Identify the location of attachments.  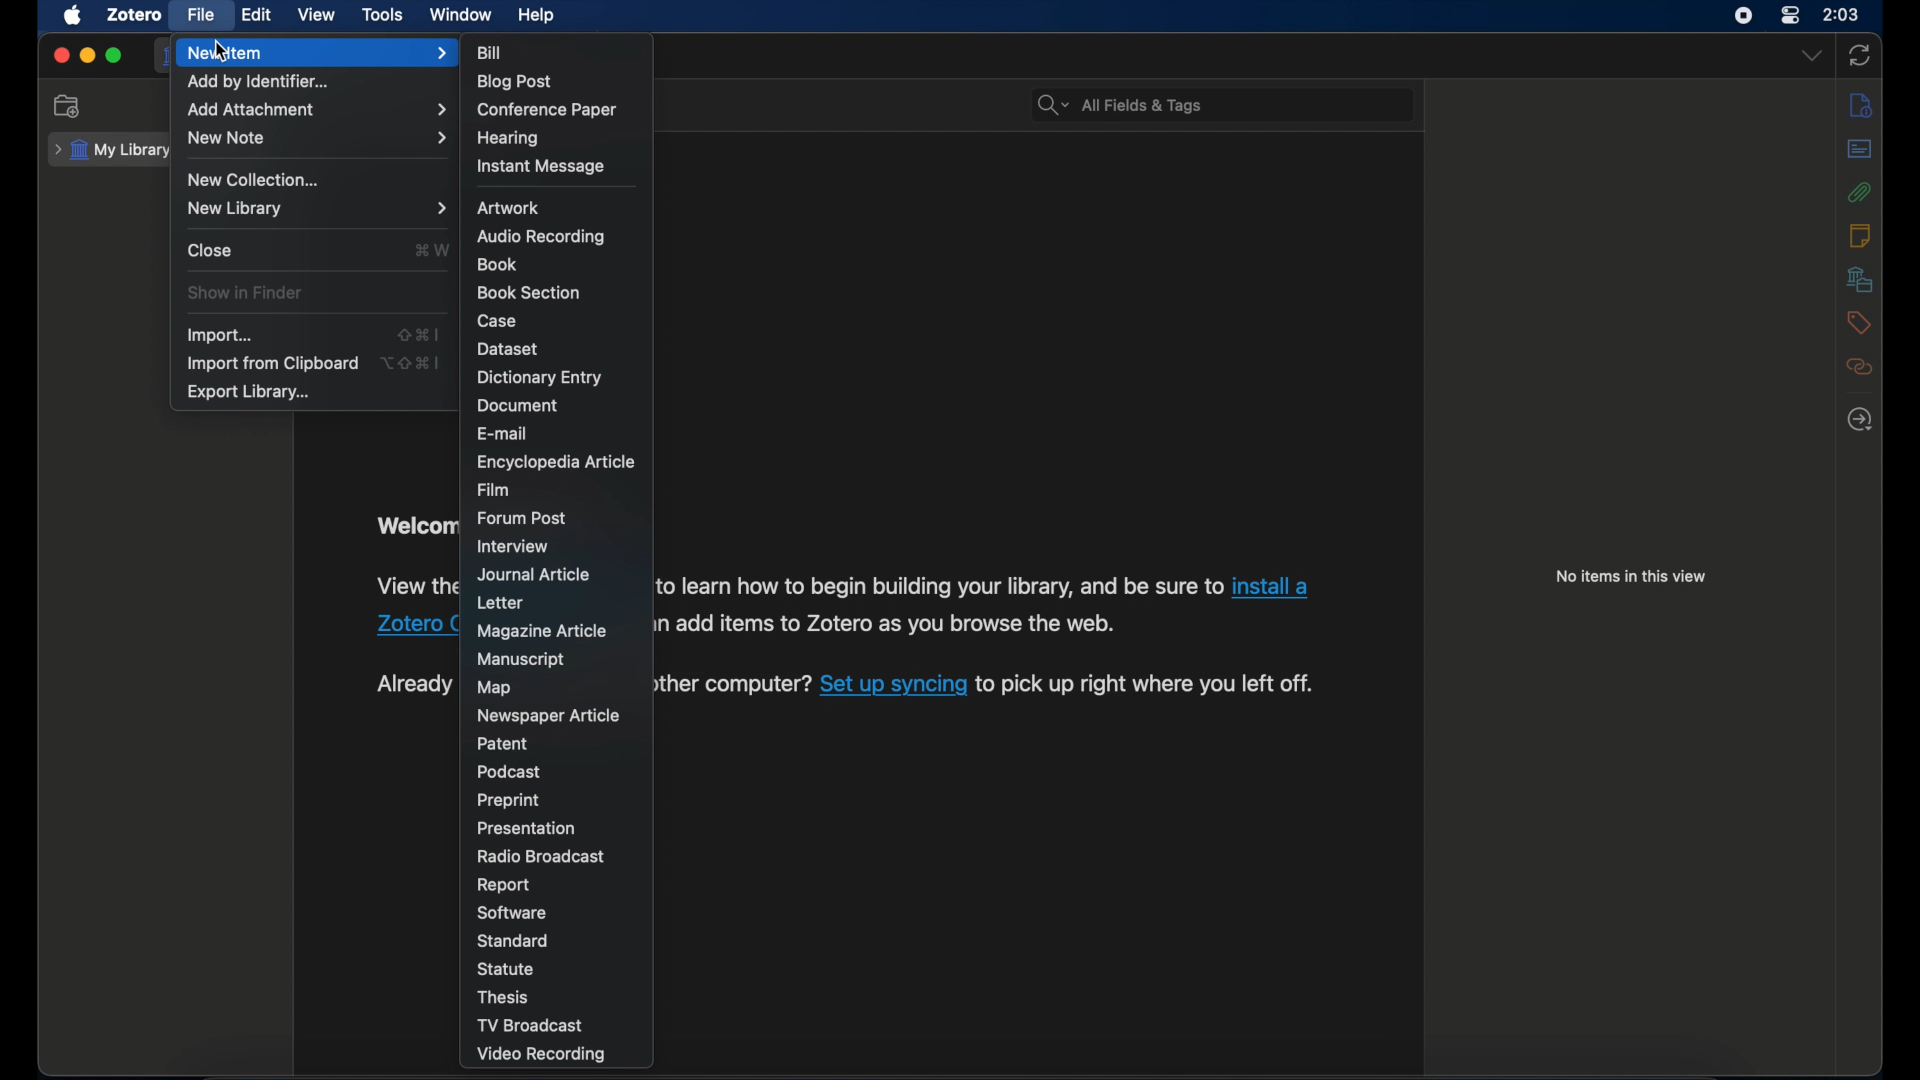
(1861, 192).